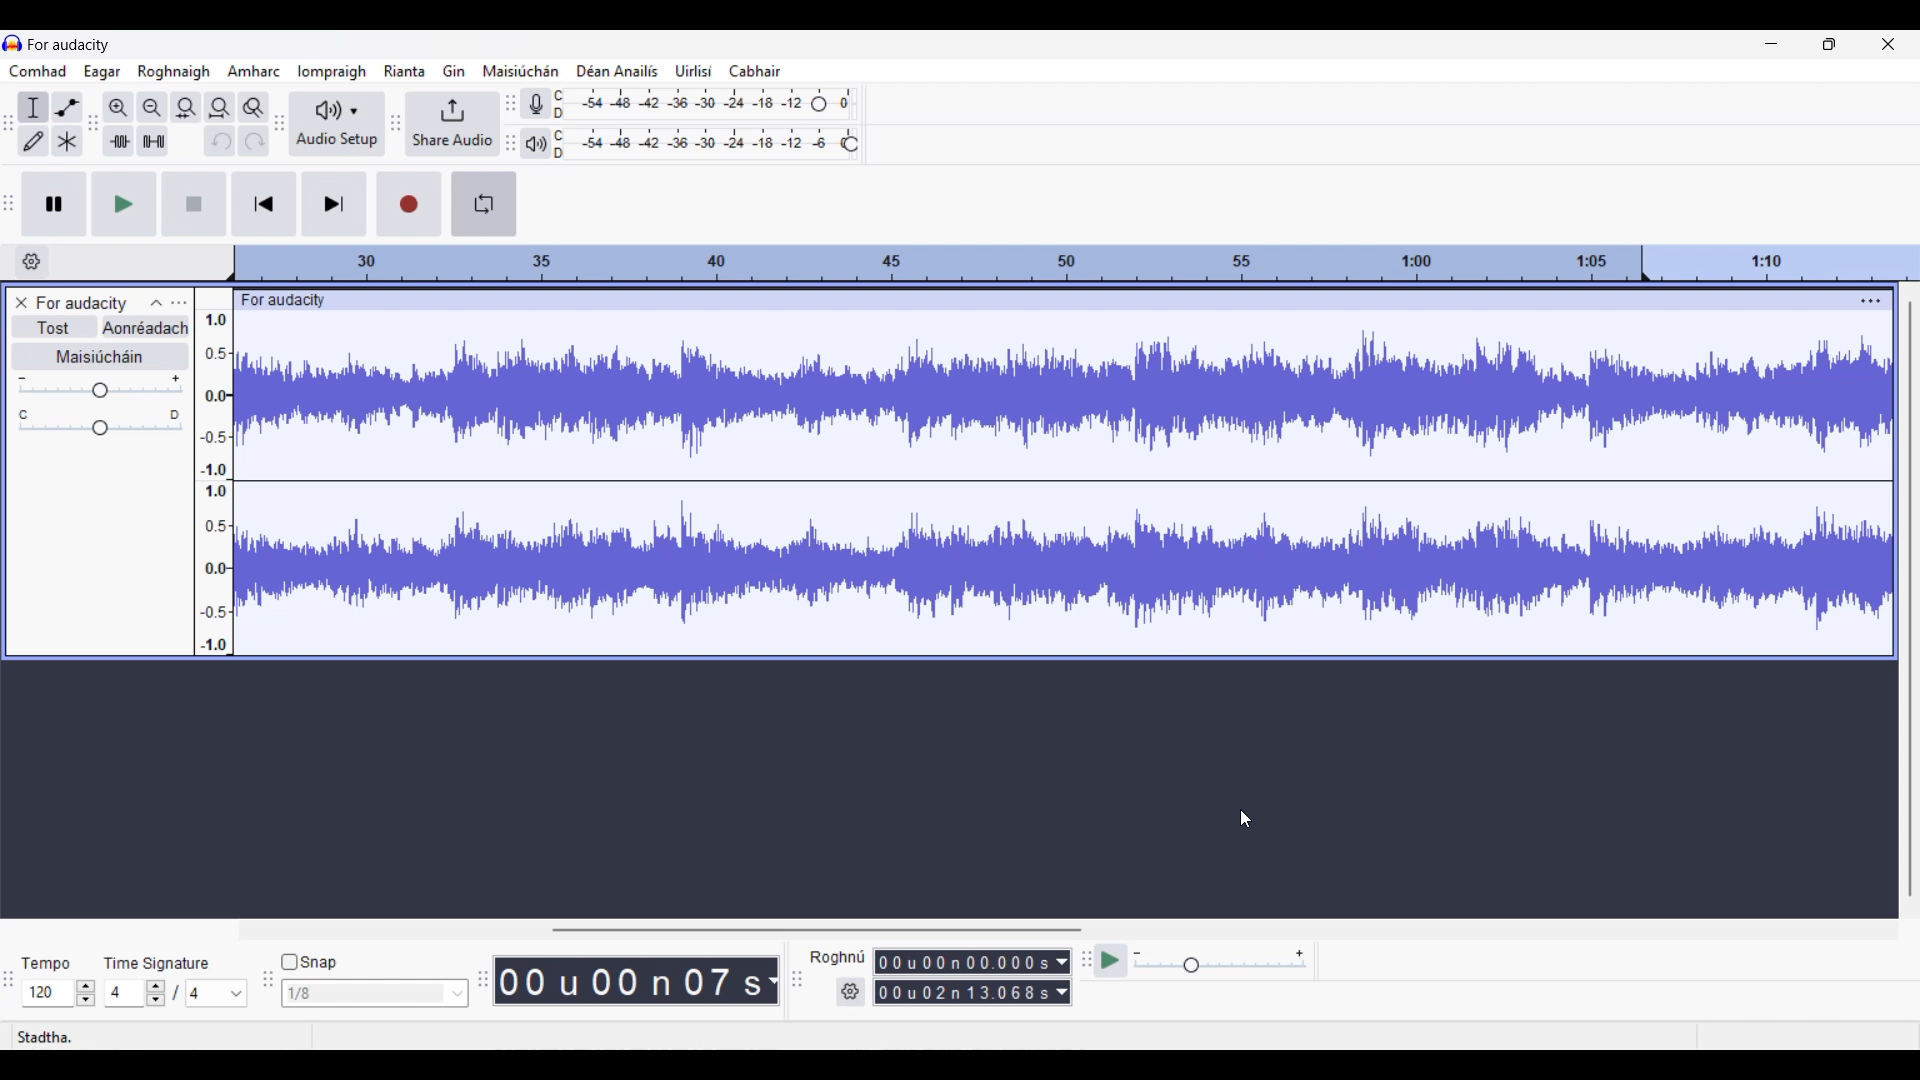 This screenshot has width=1920, height=1080. I want to click on Collapse , so click(156, 303).